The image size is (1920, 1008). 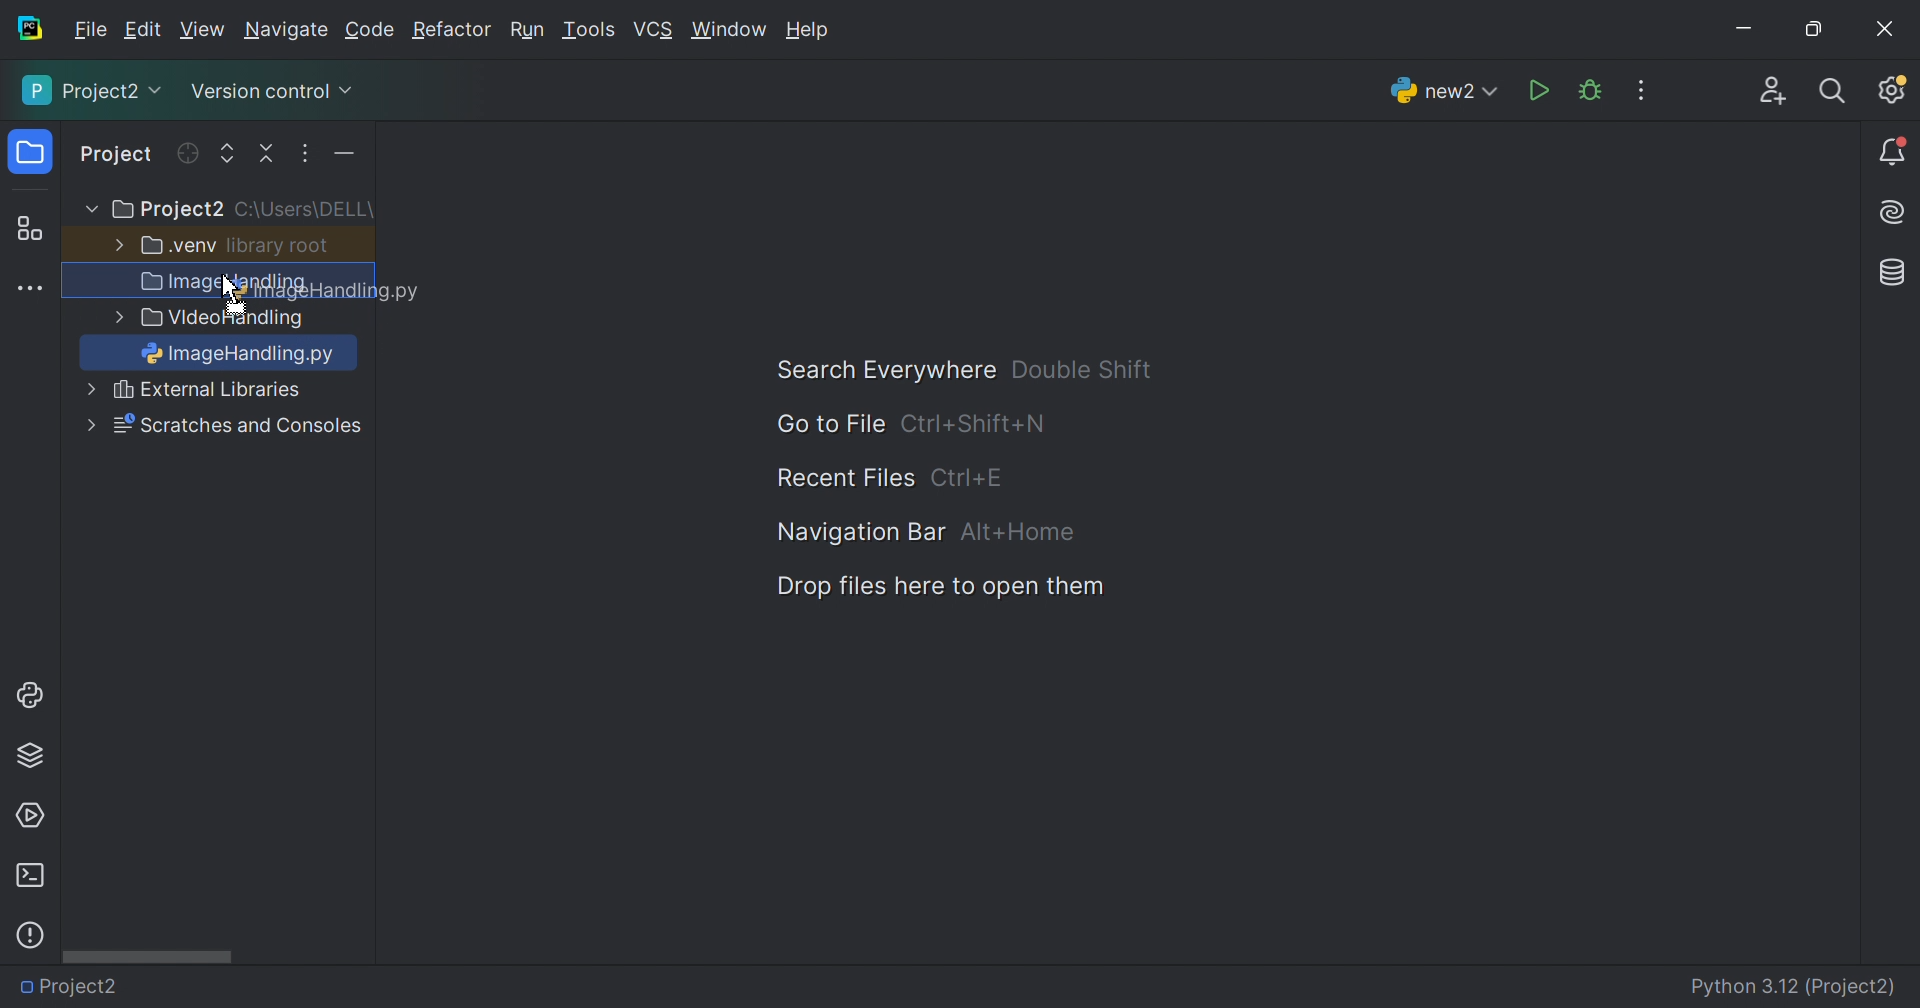 I want to click on Structure, so click(x=29, y=230).